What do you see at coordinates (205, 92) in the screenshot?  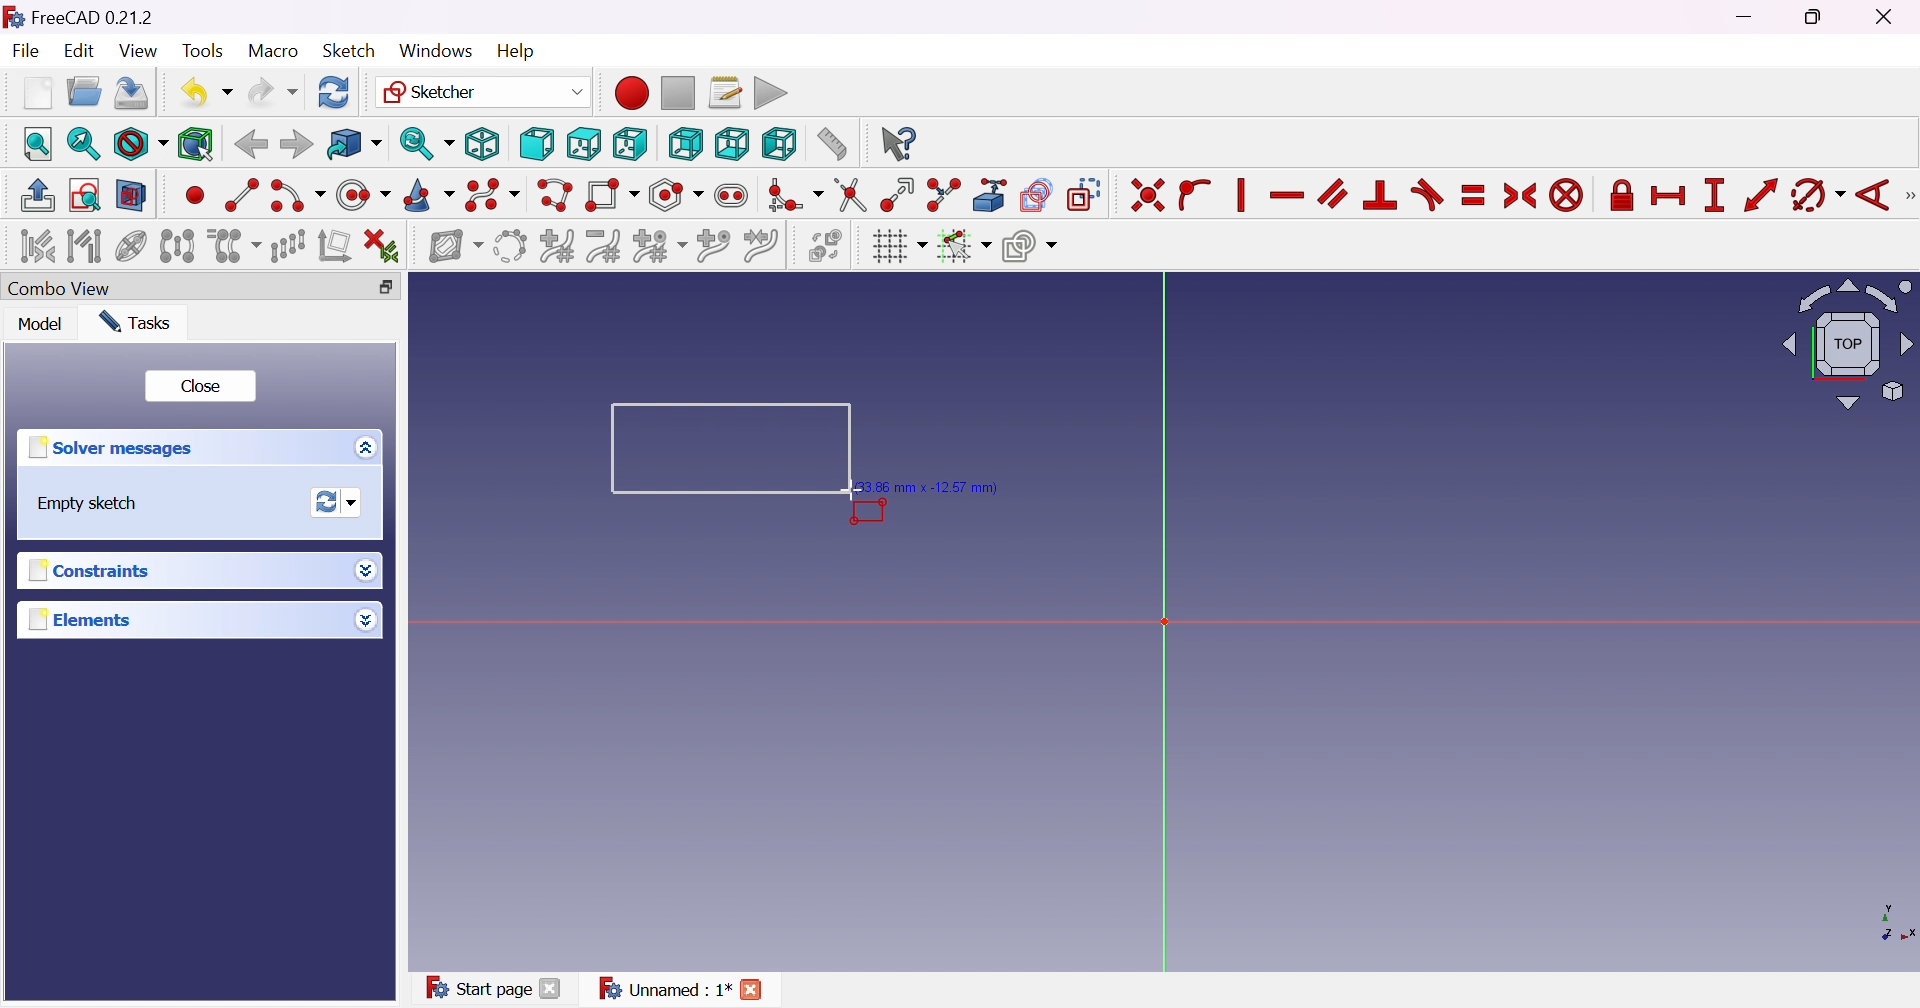 I see `Undo` at bounding box center [205, 92].